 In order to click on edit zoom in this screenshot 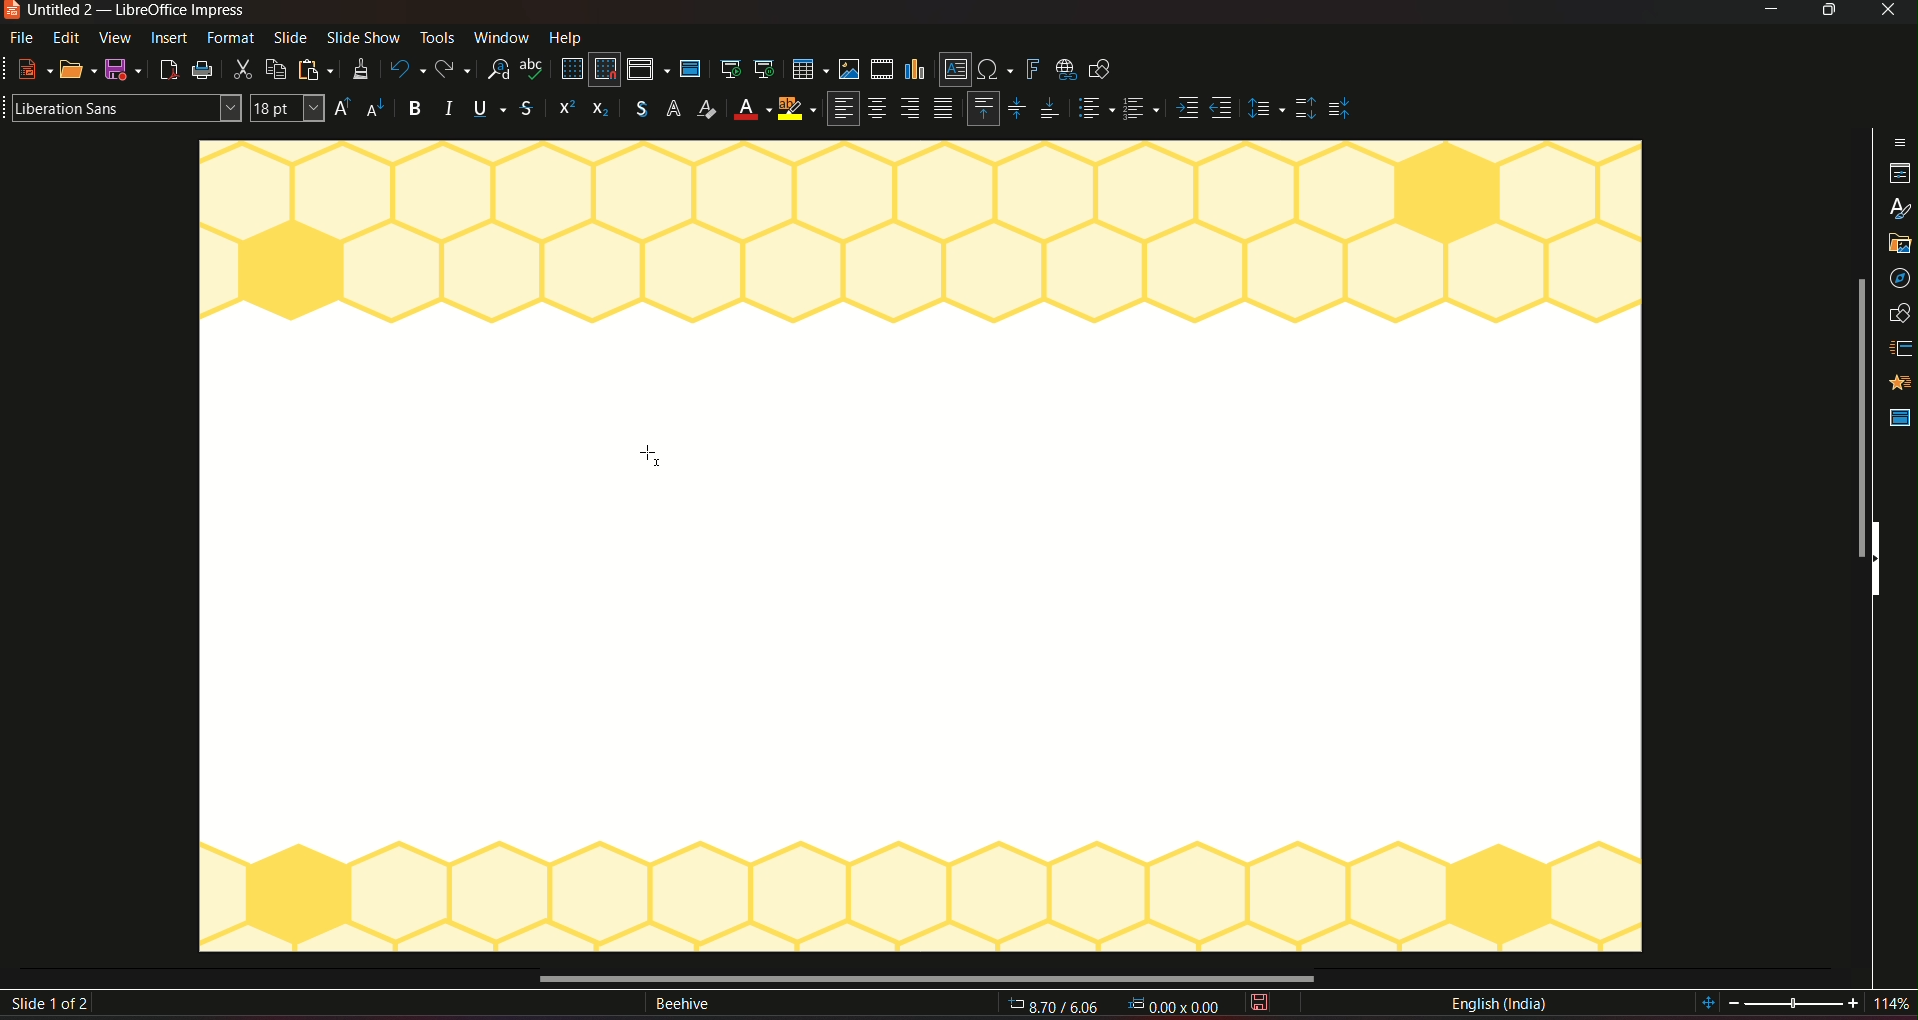, I will do `click(1796, 1004)`.